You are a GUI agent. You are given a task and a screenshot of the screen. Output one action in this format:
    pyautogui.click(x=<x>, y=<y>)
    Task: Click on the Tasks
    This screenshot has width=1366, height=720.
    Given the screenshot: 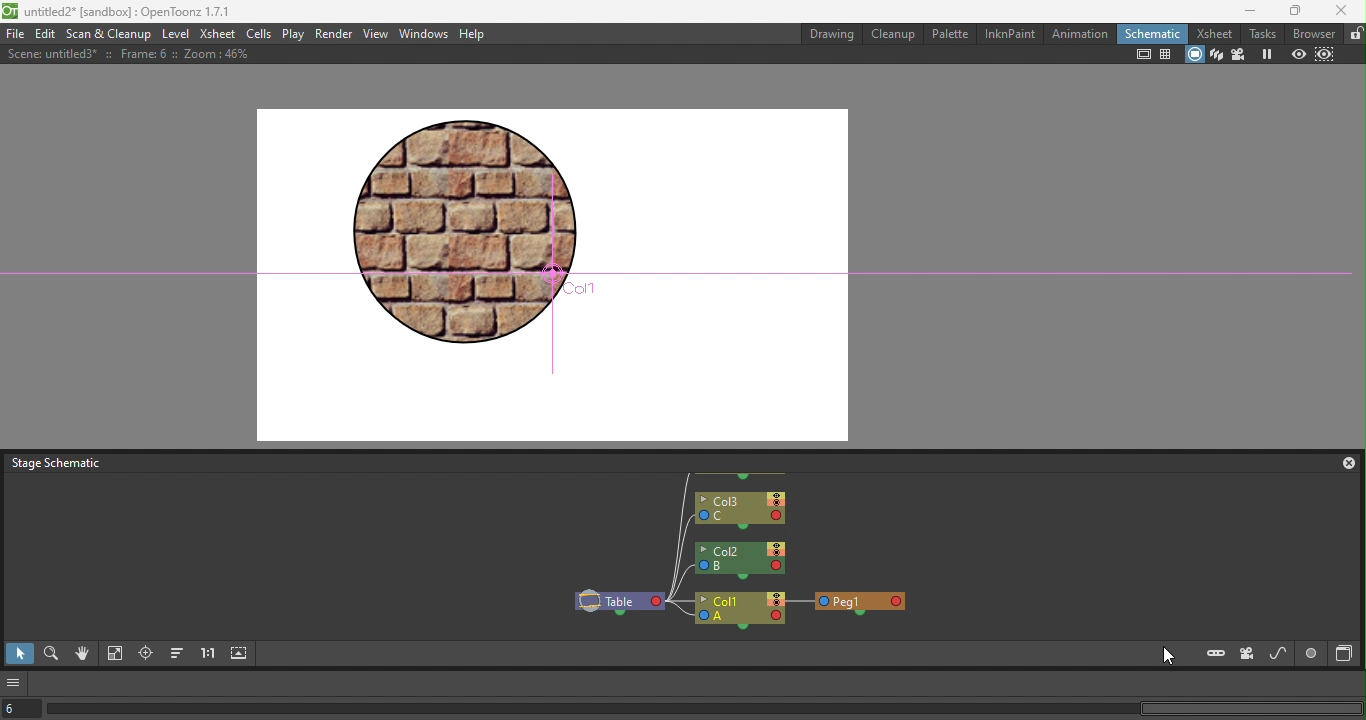 What is the action you would take?
    pyautogui.click(x=1264, y=33)
    